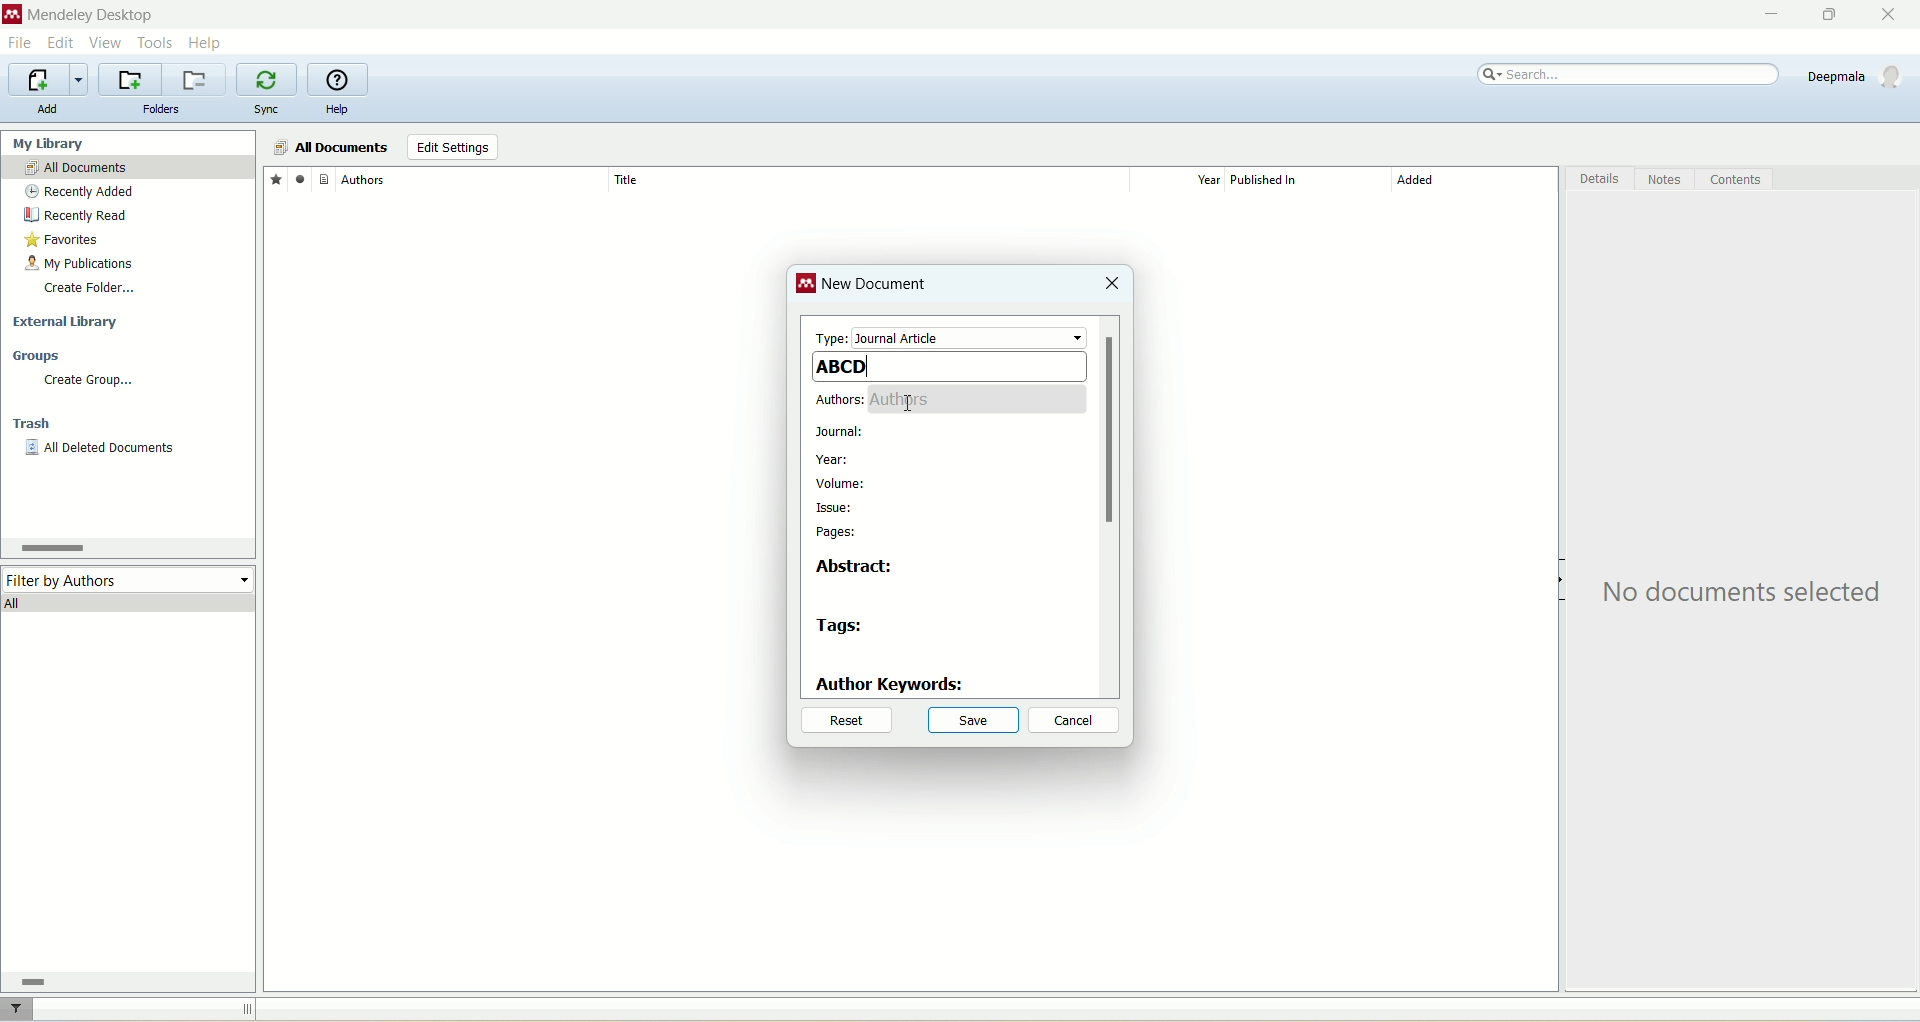 The image size is (1920, 1022). Describe the element at coordinates (156, 41) in the screenshot. I see `tools` at that location.